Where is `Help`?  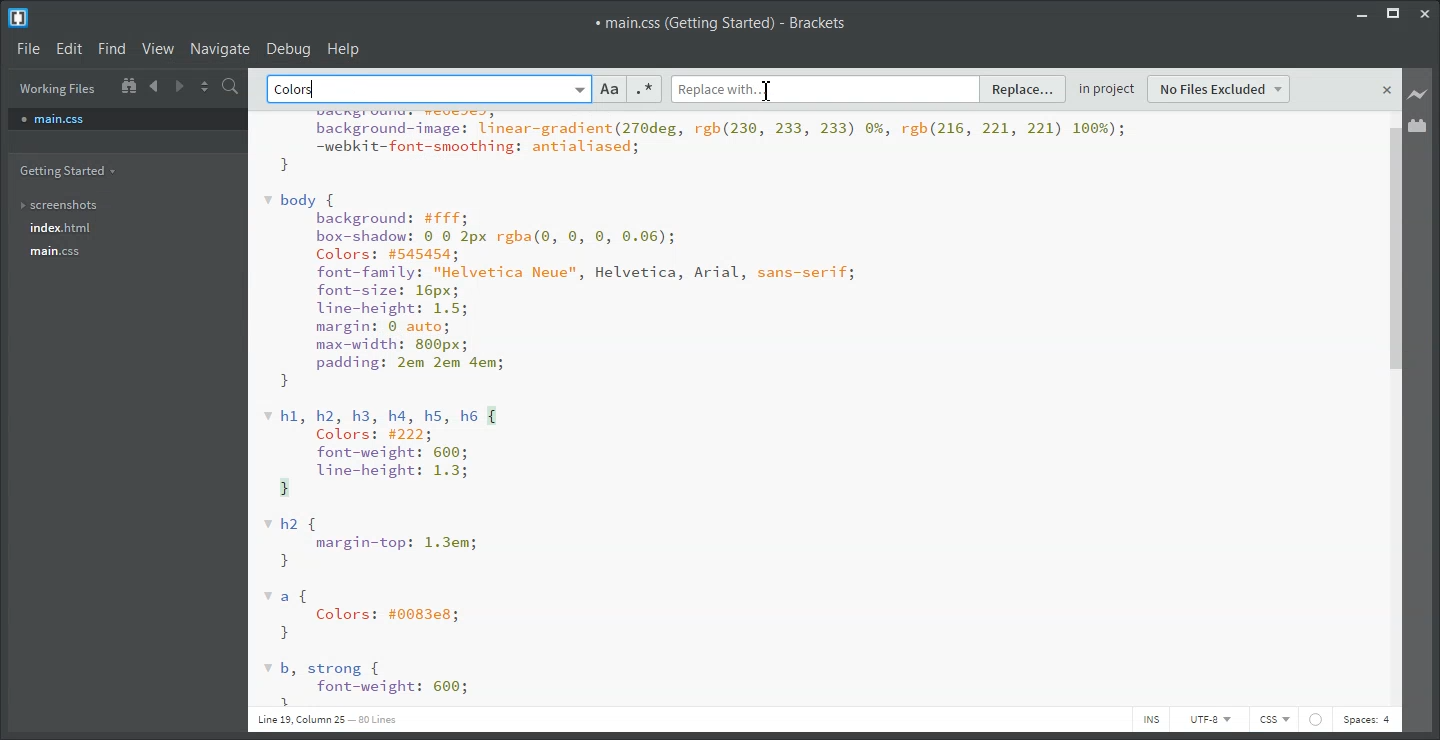 Help is located at coordinates (344, 48).